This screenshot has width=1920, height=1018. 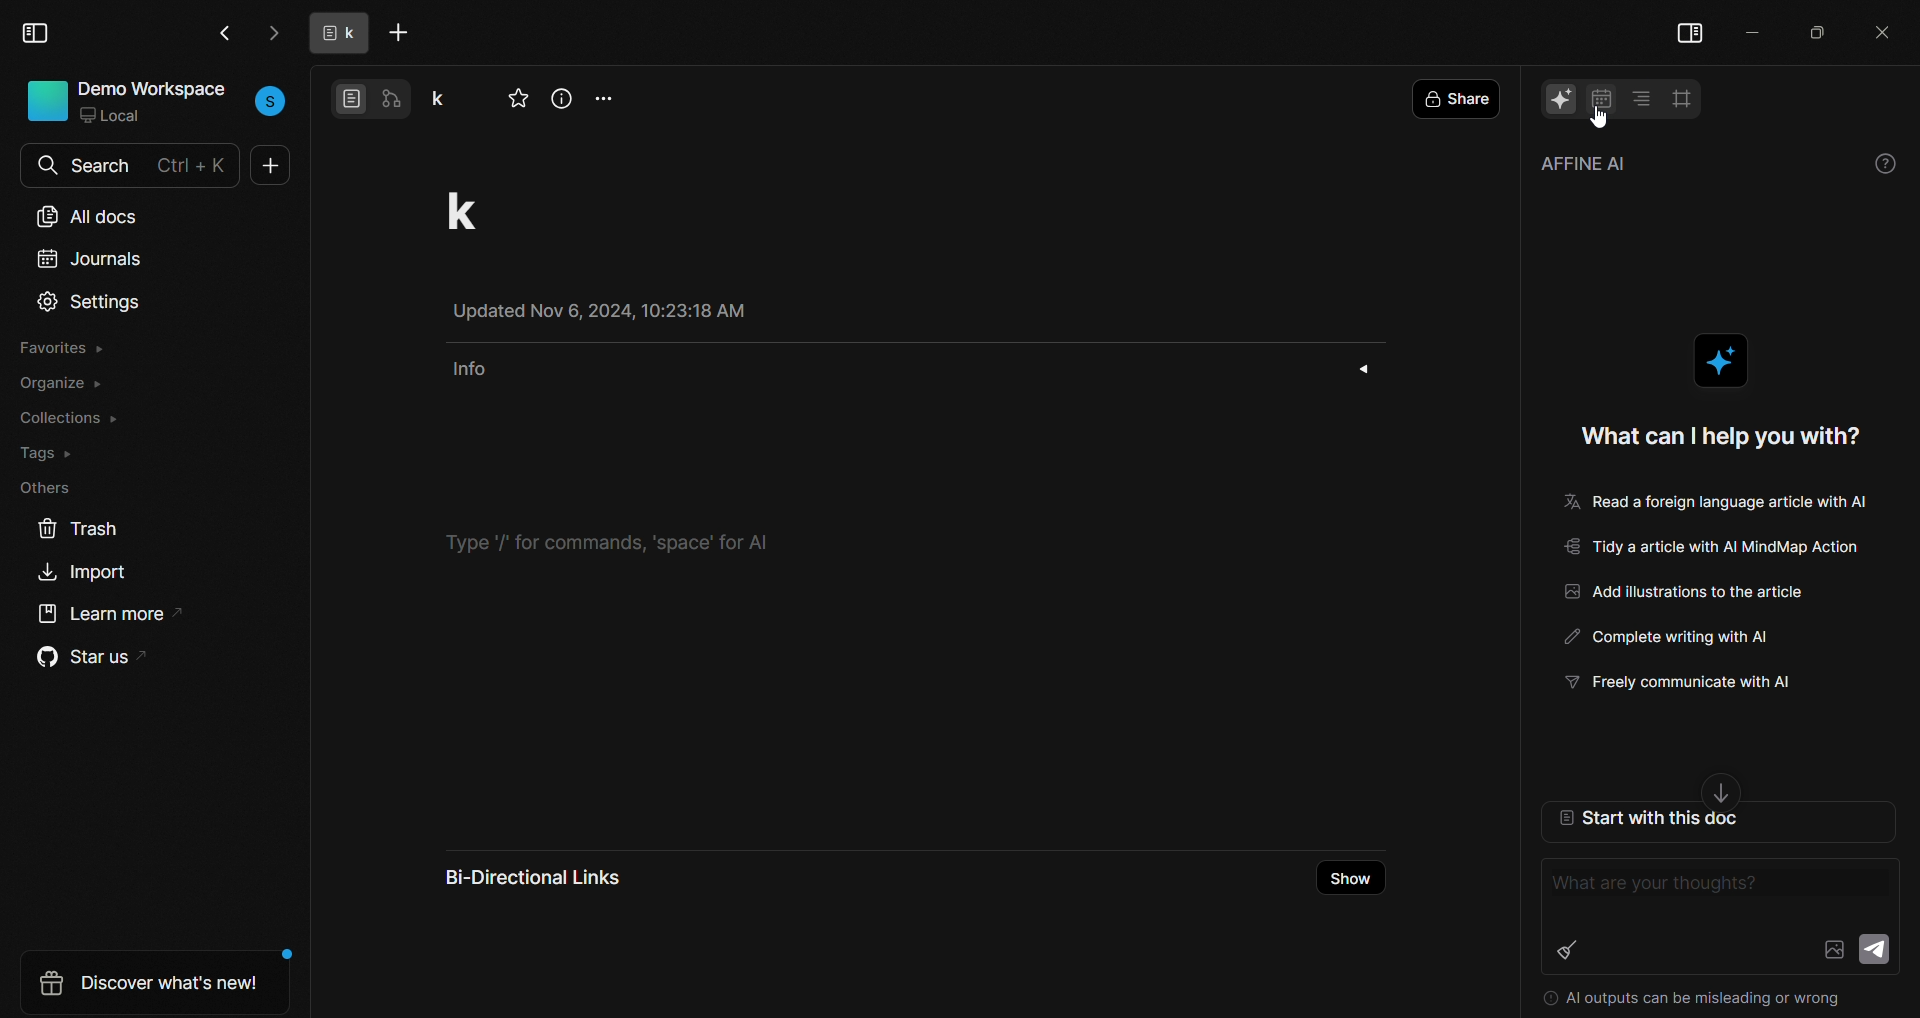 I want to click on project name, so click(x=448, y=96).